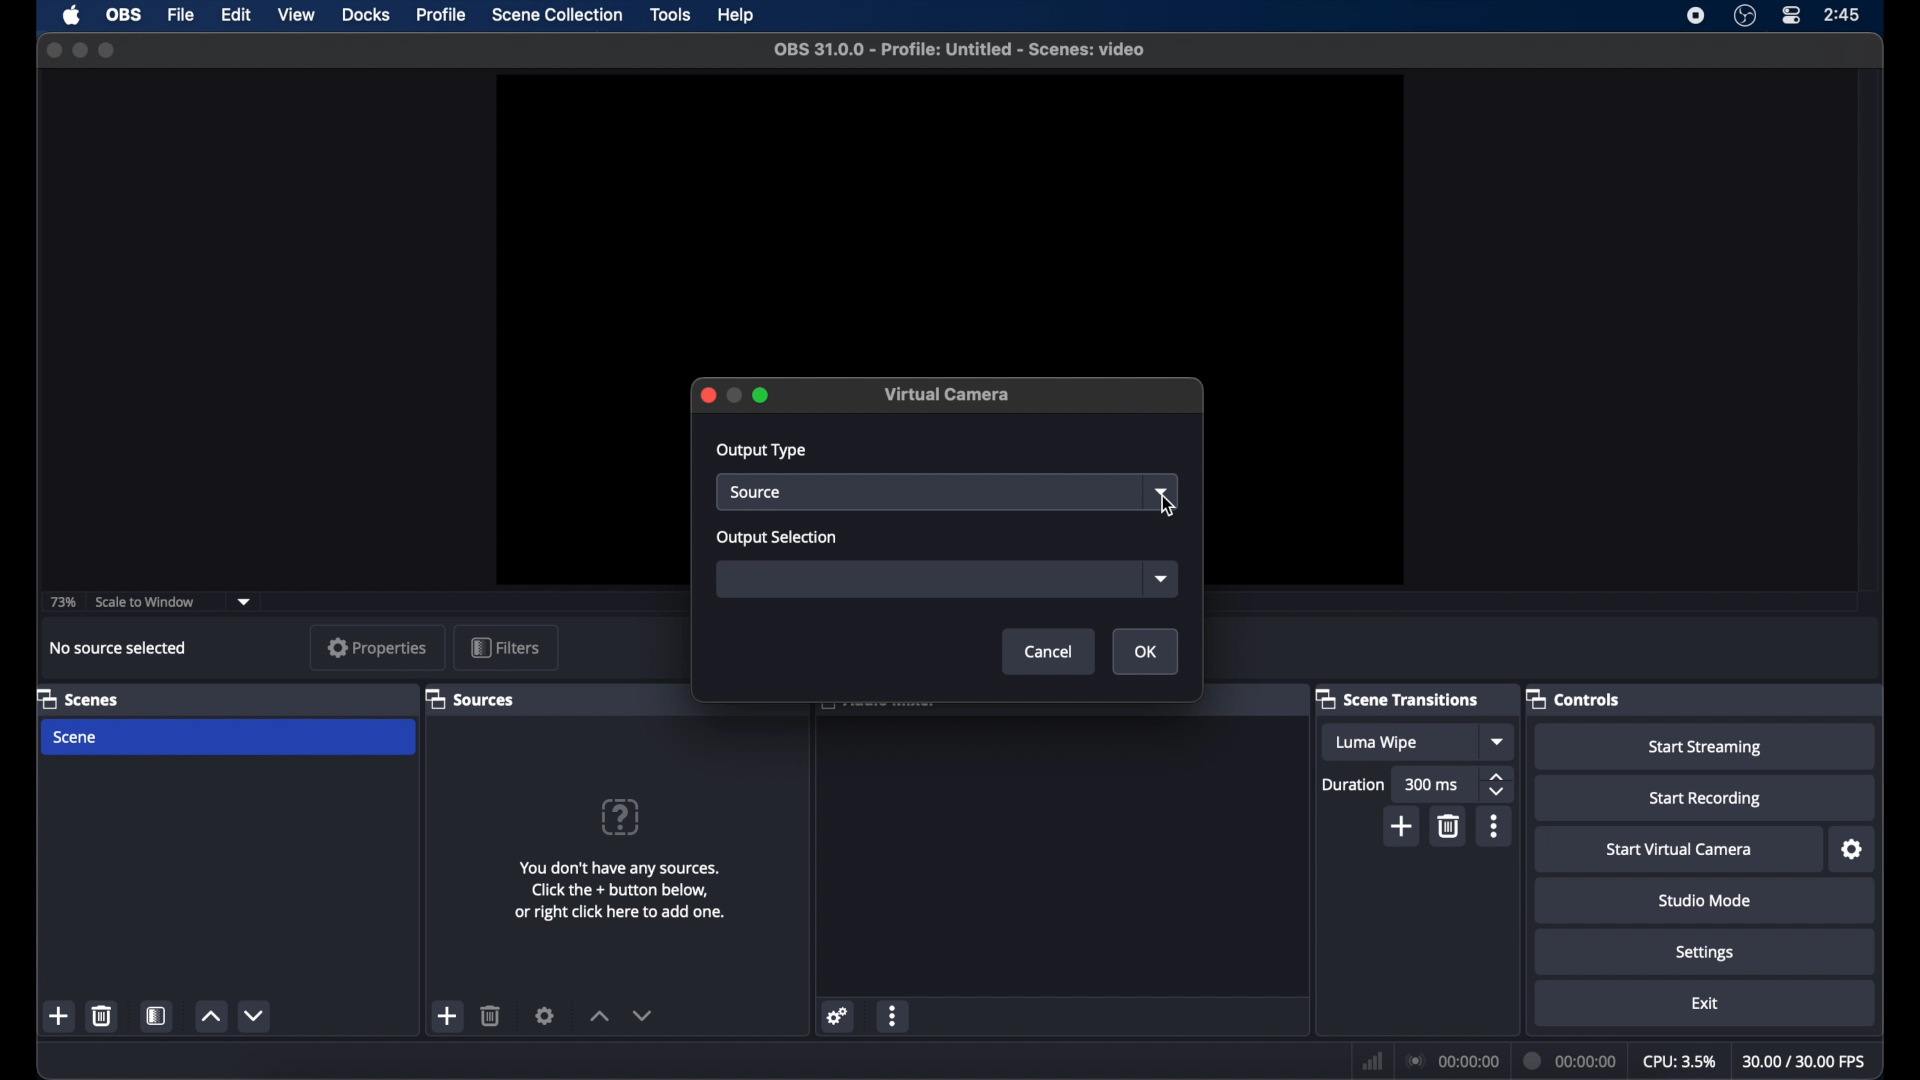 The image size is (1920, 1080). What do you see at coordinates (704, 396) in the screenshot?
I see `close` at bounding box center [704, 396].